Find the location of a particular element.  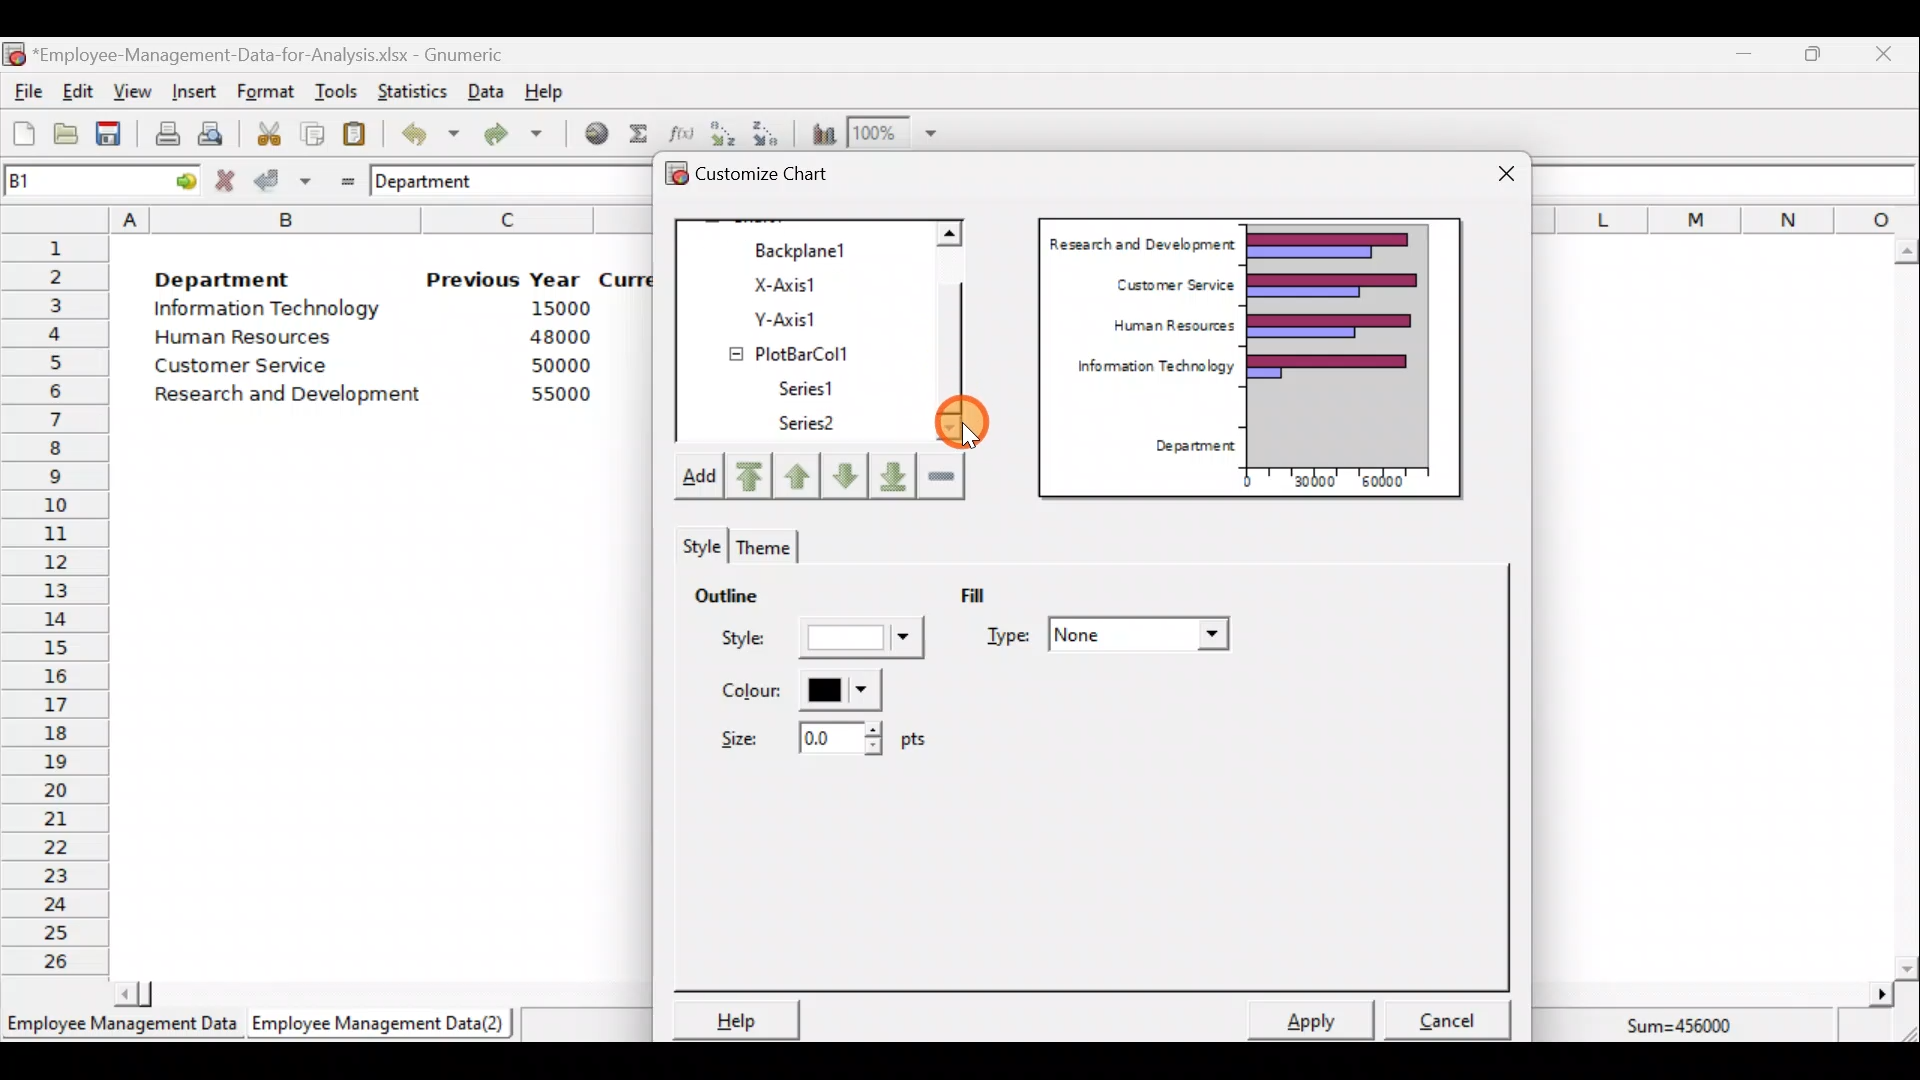

Scroll bar is located at coordinates (960, 333).